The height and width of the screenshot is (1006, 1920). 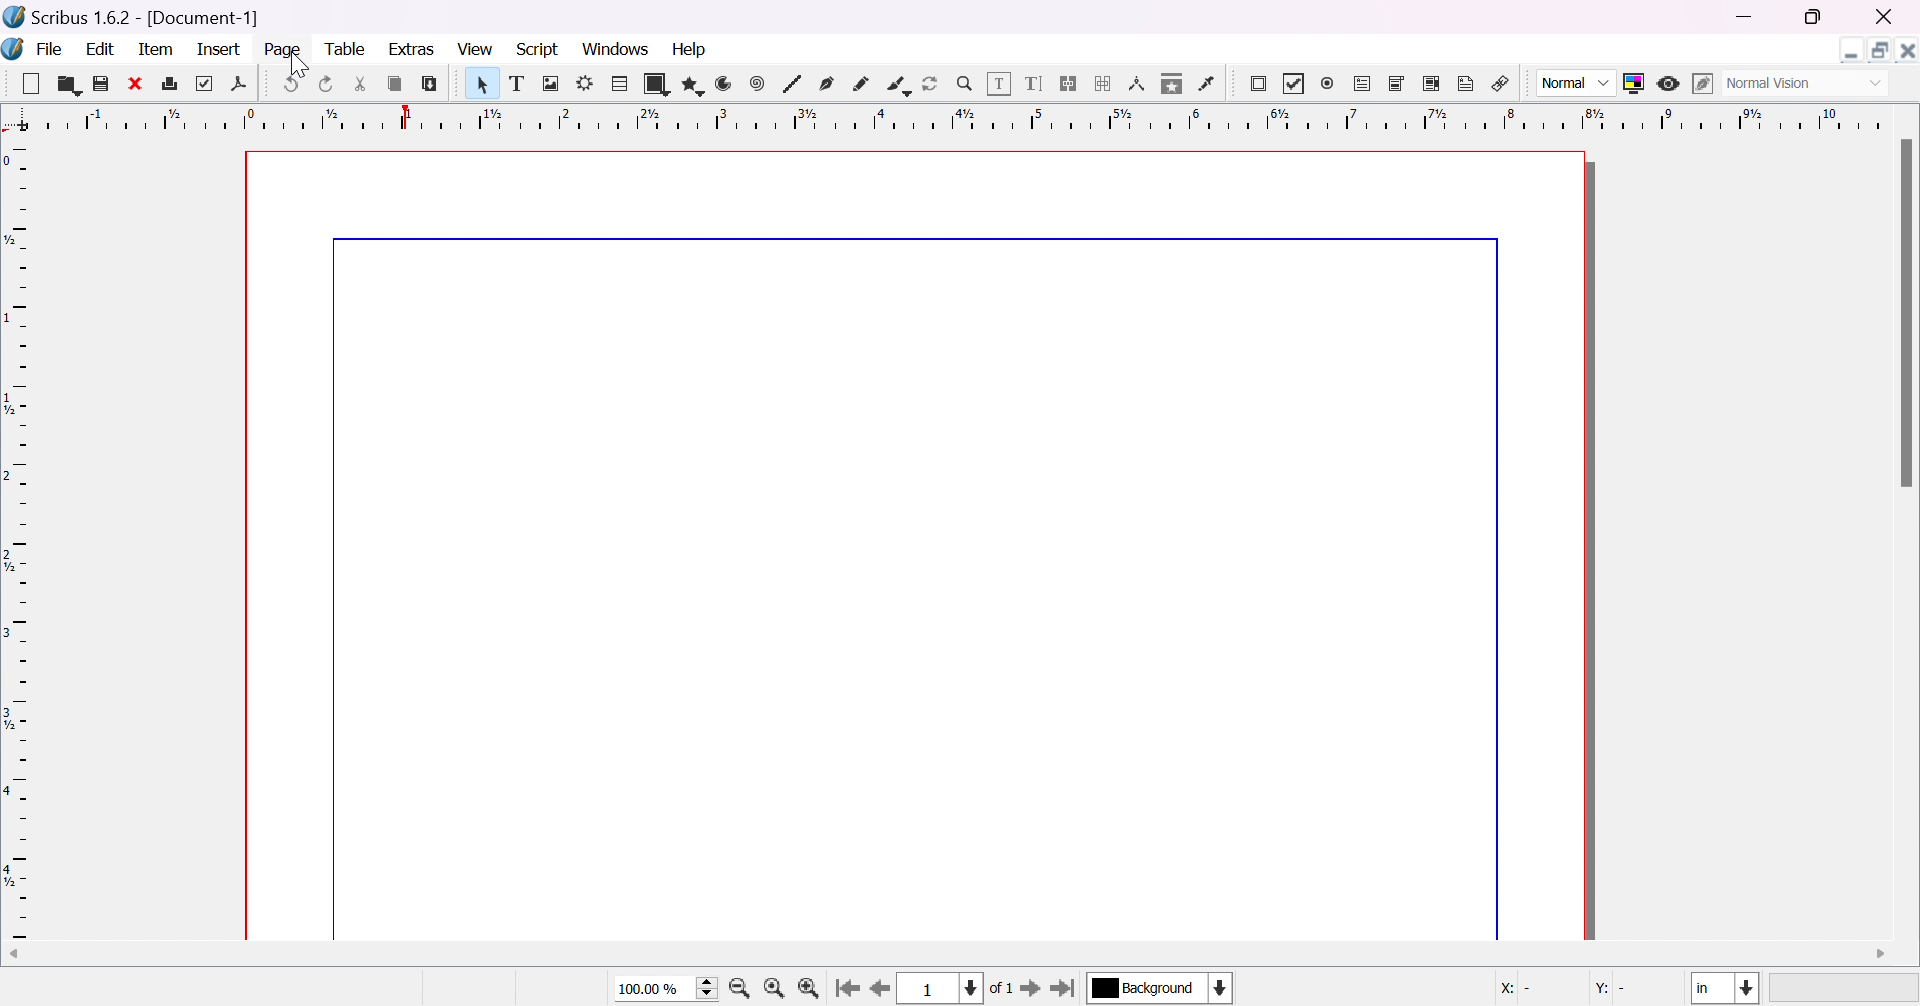 What do you see at coordinates (743, 987) in the screenshot?
I see `zoom out` at bounding box center [743, 987].